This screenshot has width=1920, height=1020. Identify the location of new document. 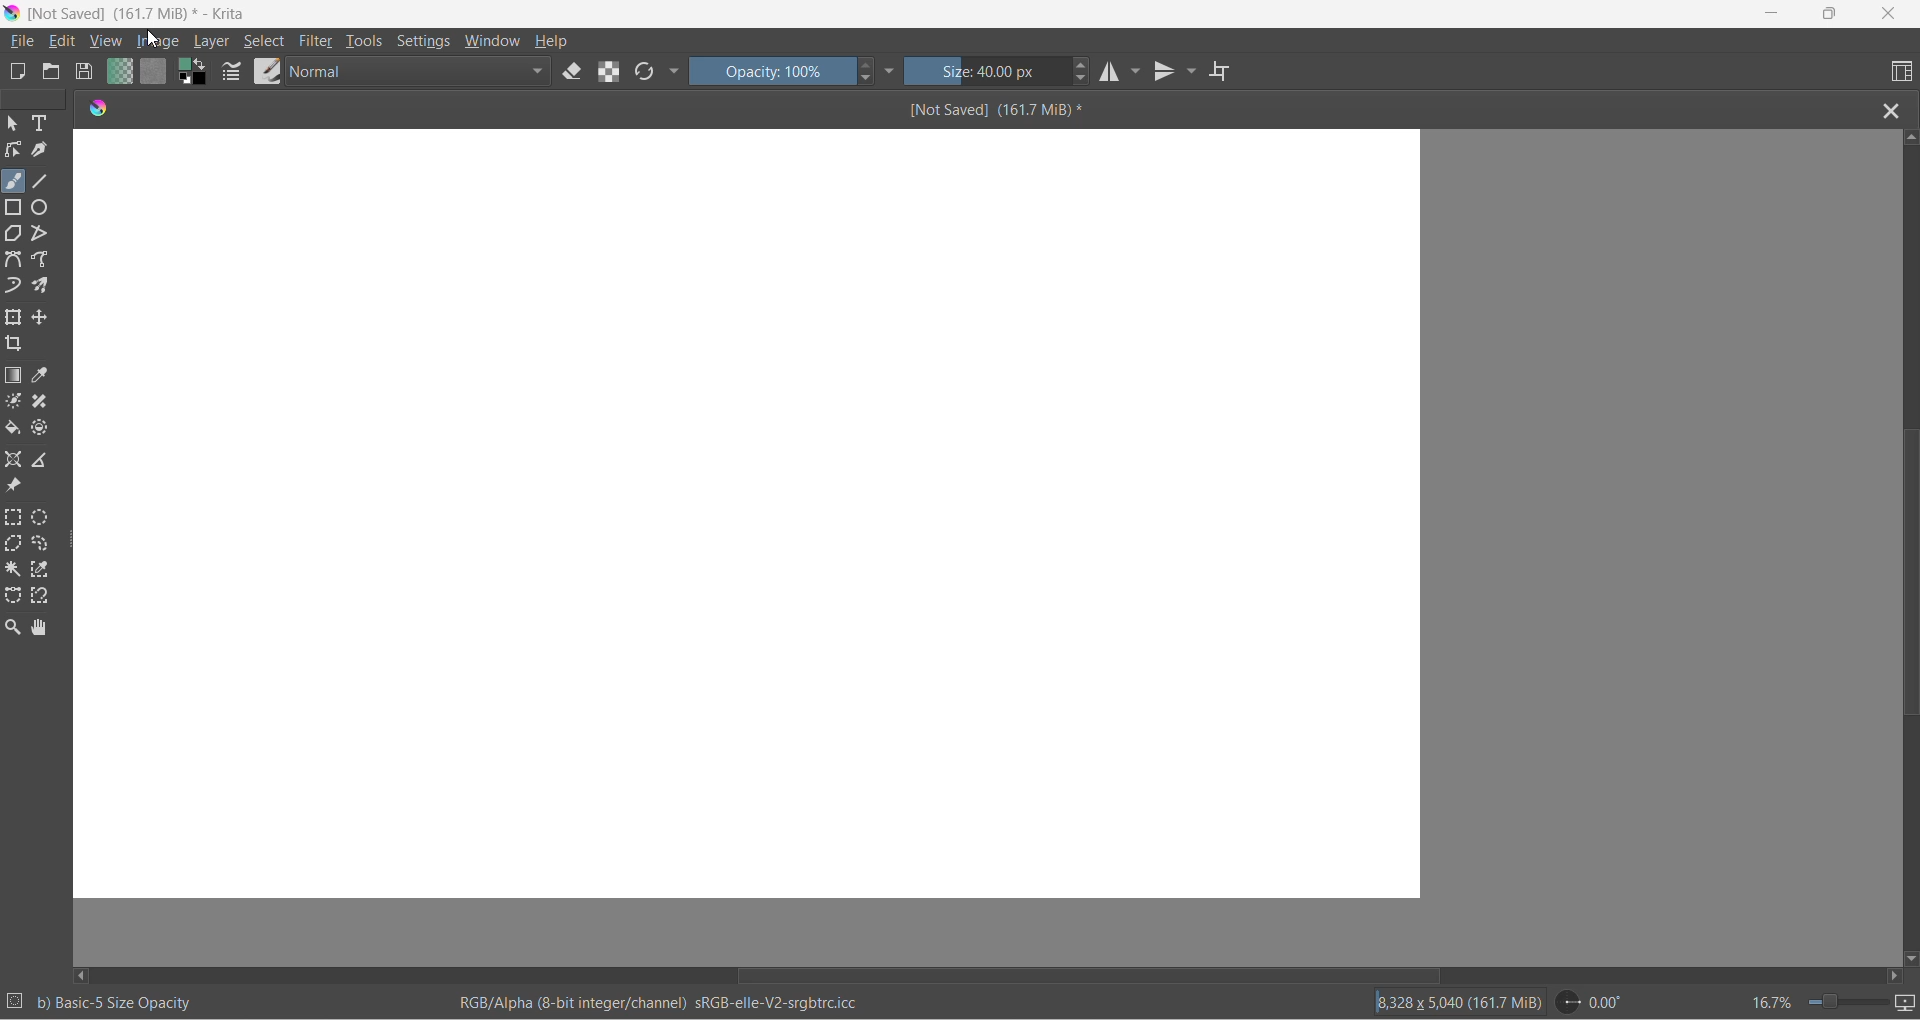
(20, 72).